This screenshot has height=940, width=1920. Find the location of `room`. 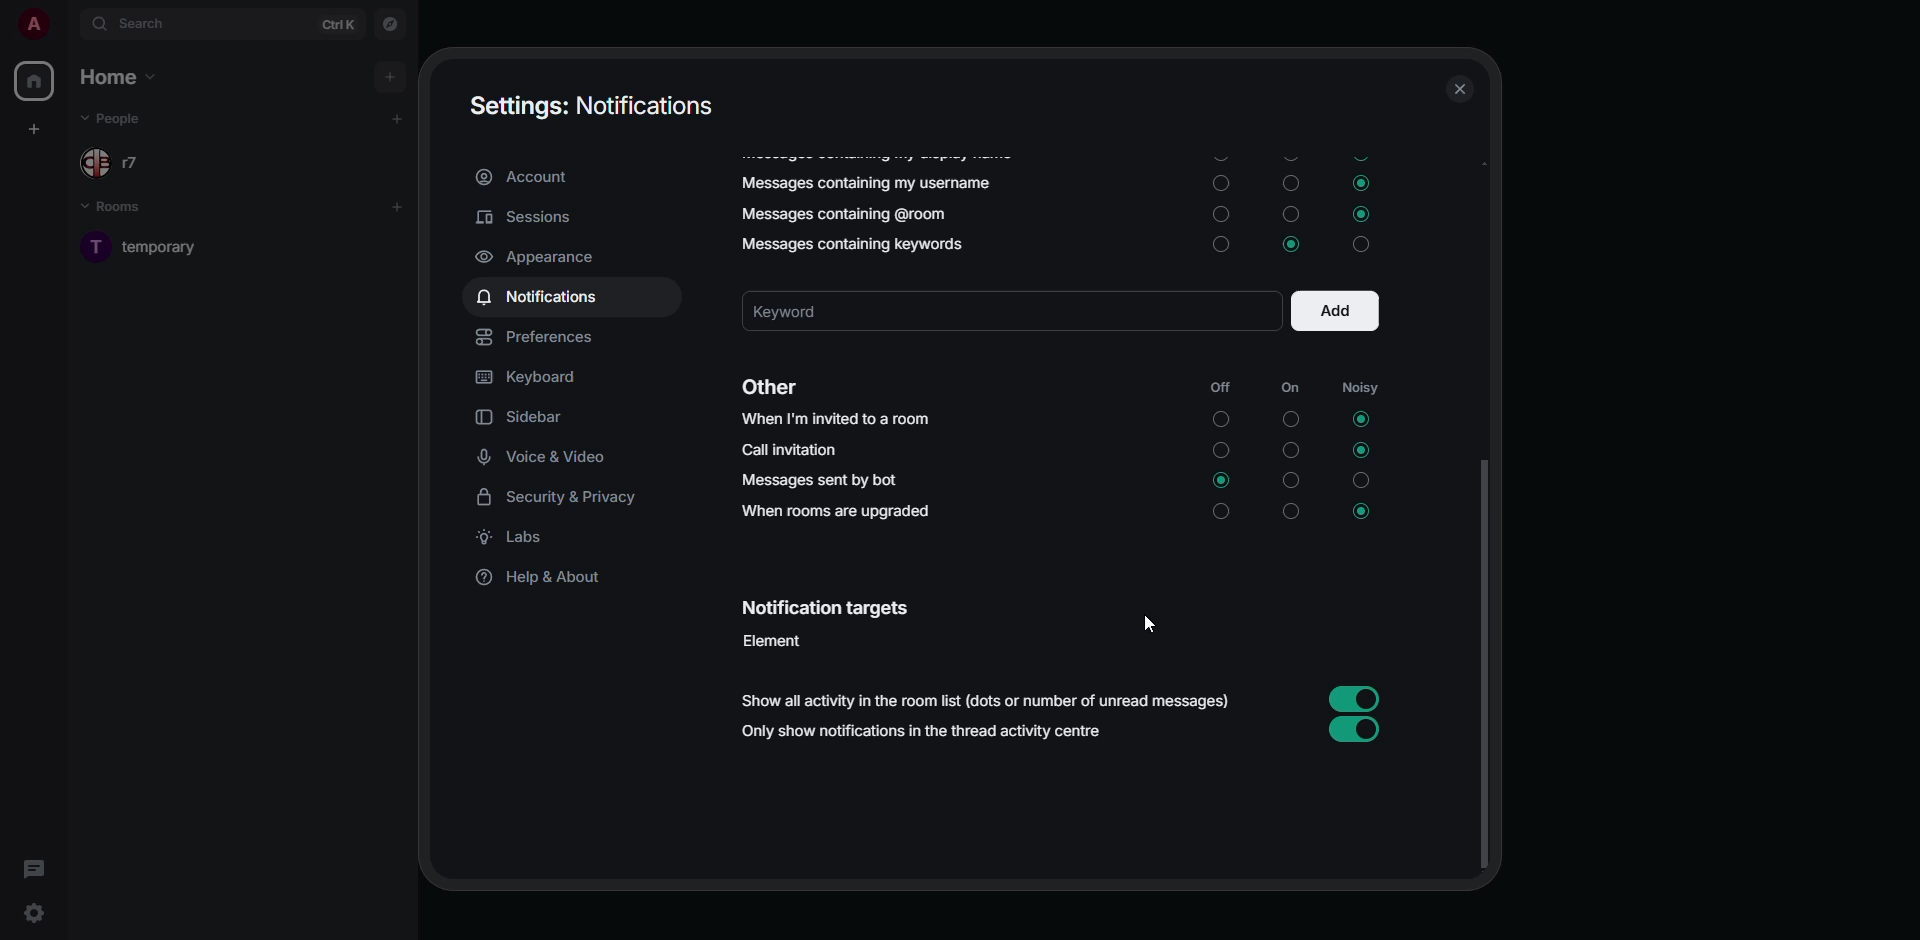

room is located at coordinates (163, 251).